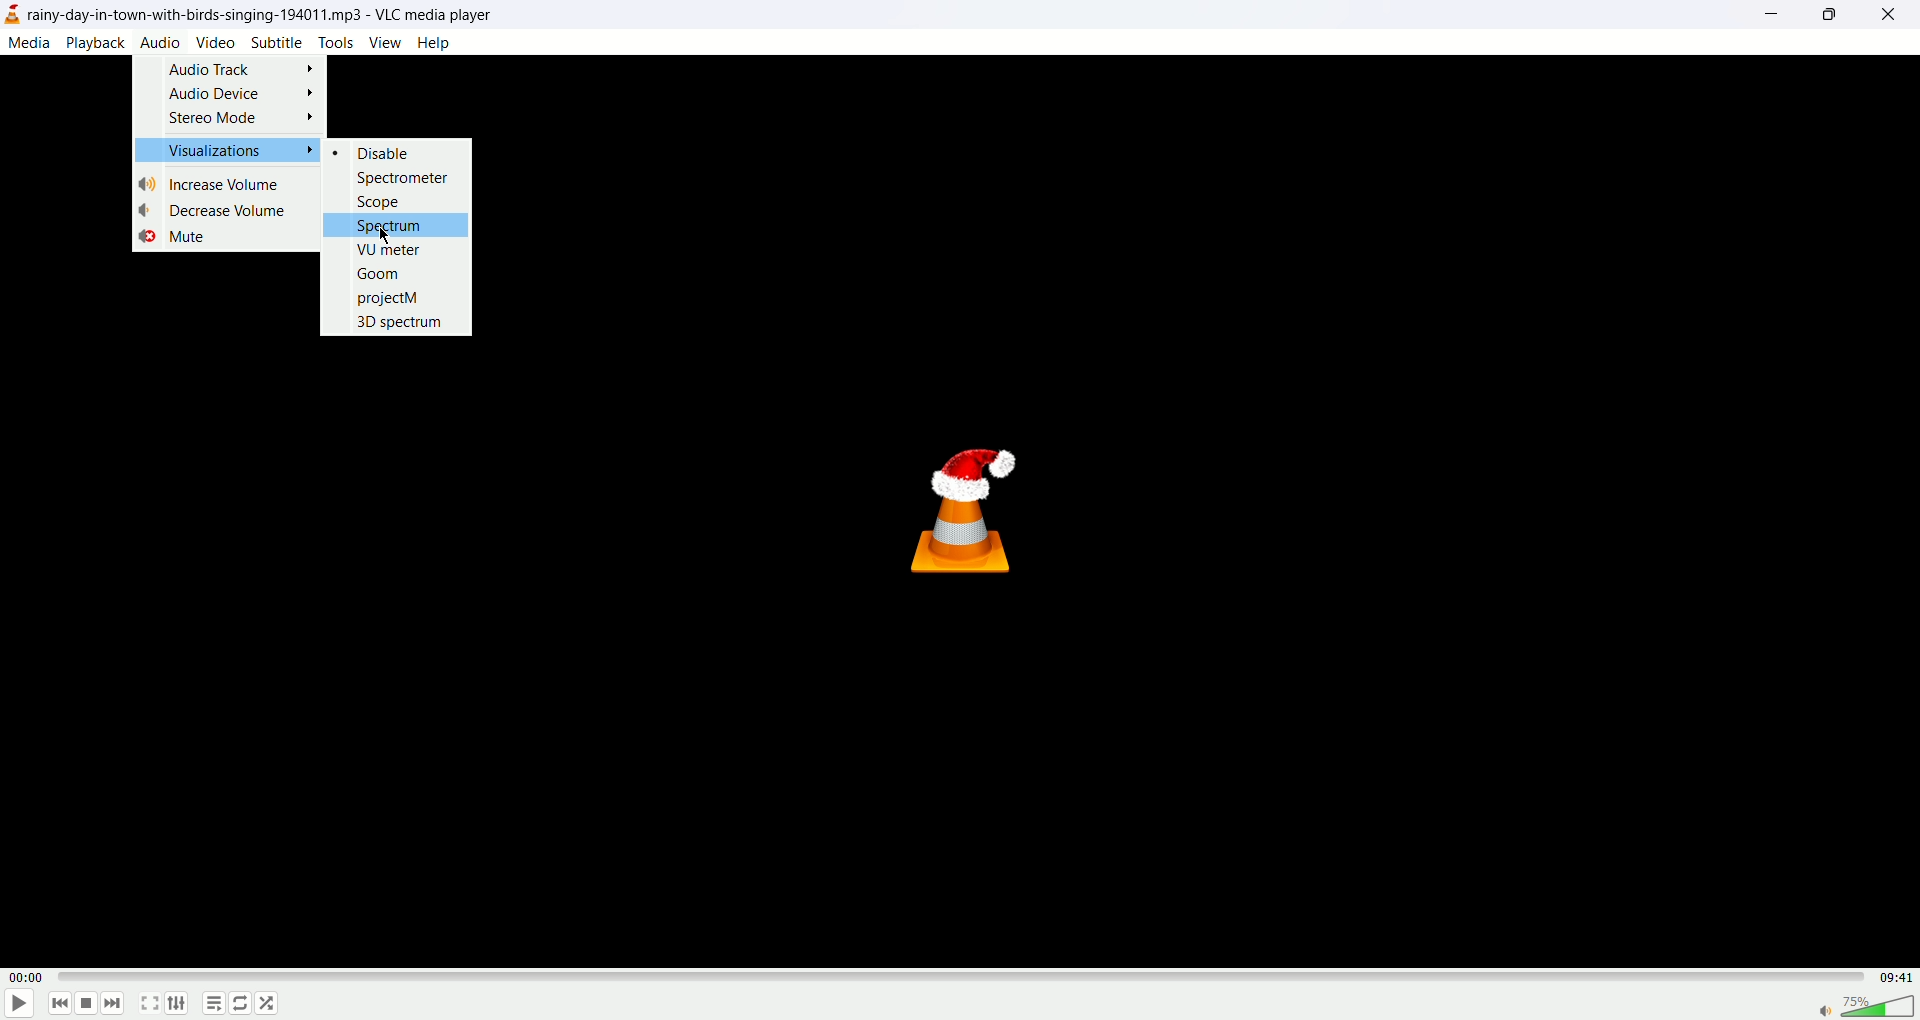 This screenshot has width=1920, height=1020. Describe the element at coordinates (161, 42) in the screenshot. I see `audio` at that location.